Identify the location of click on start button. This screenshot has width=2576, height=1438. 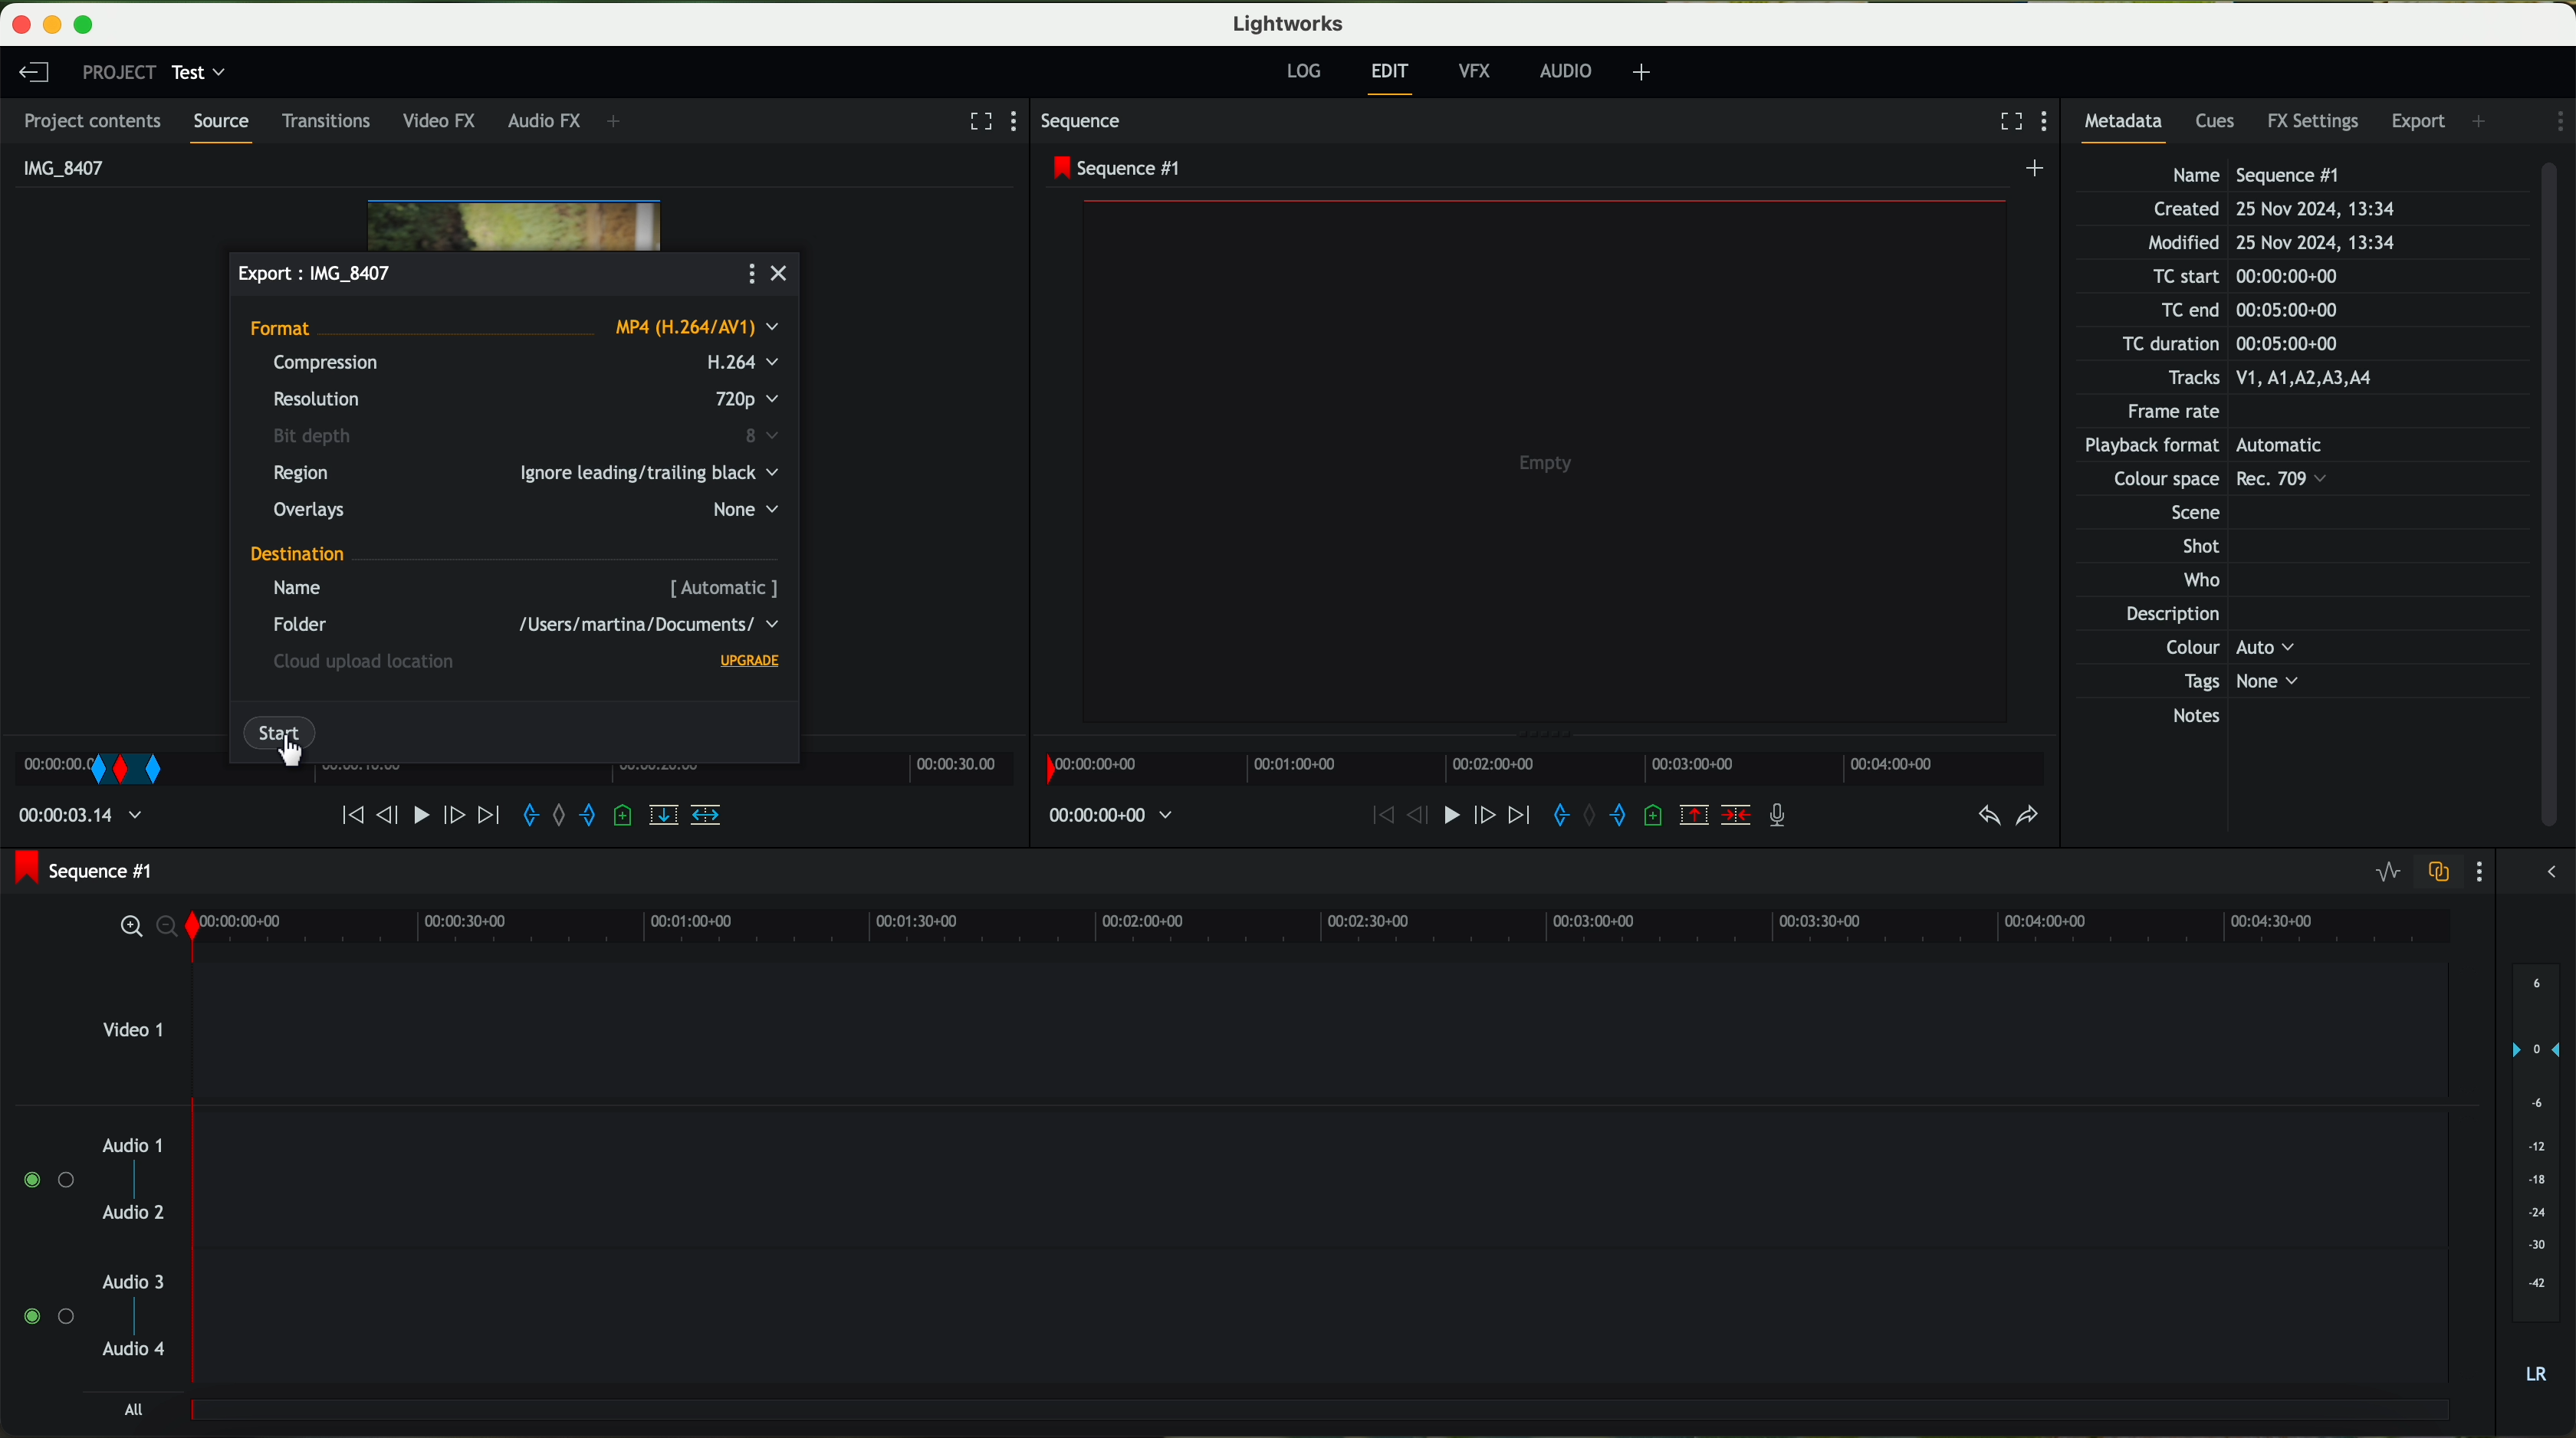
(297, 753).